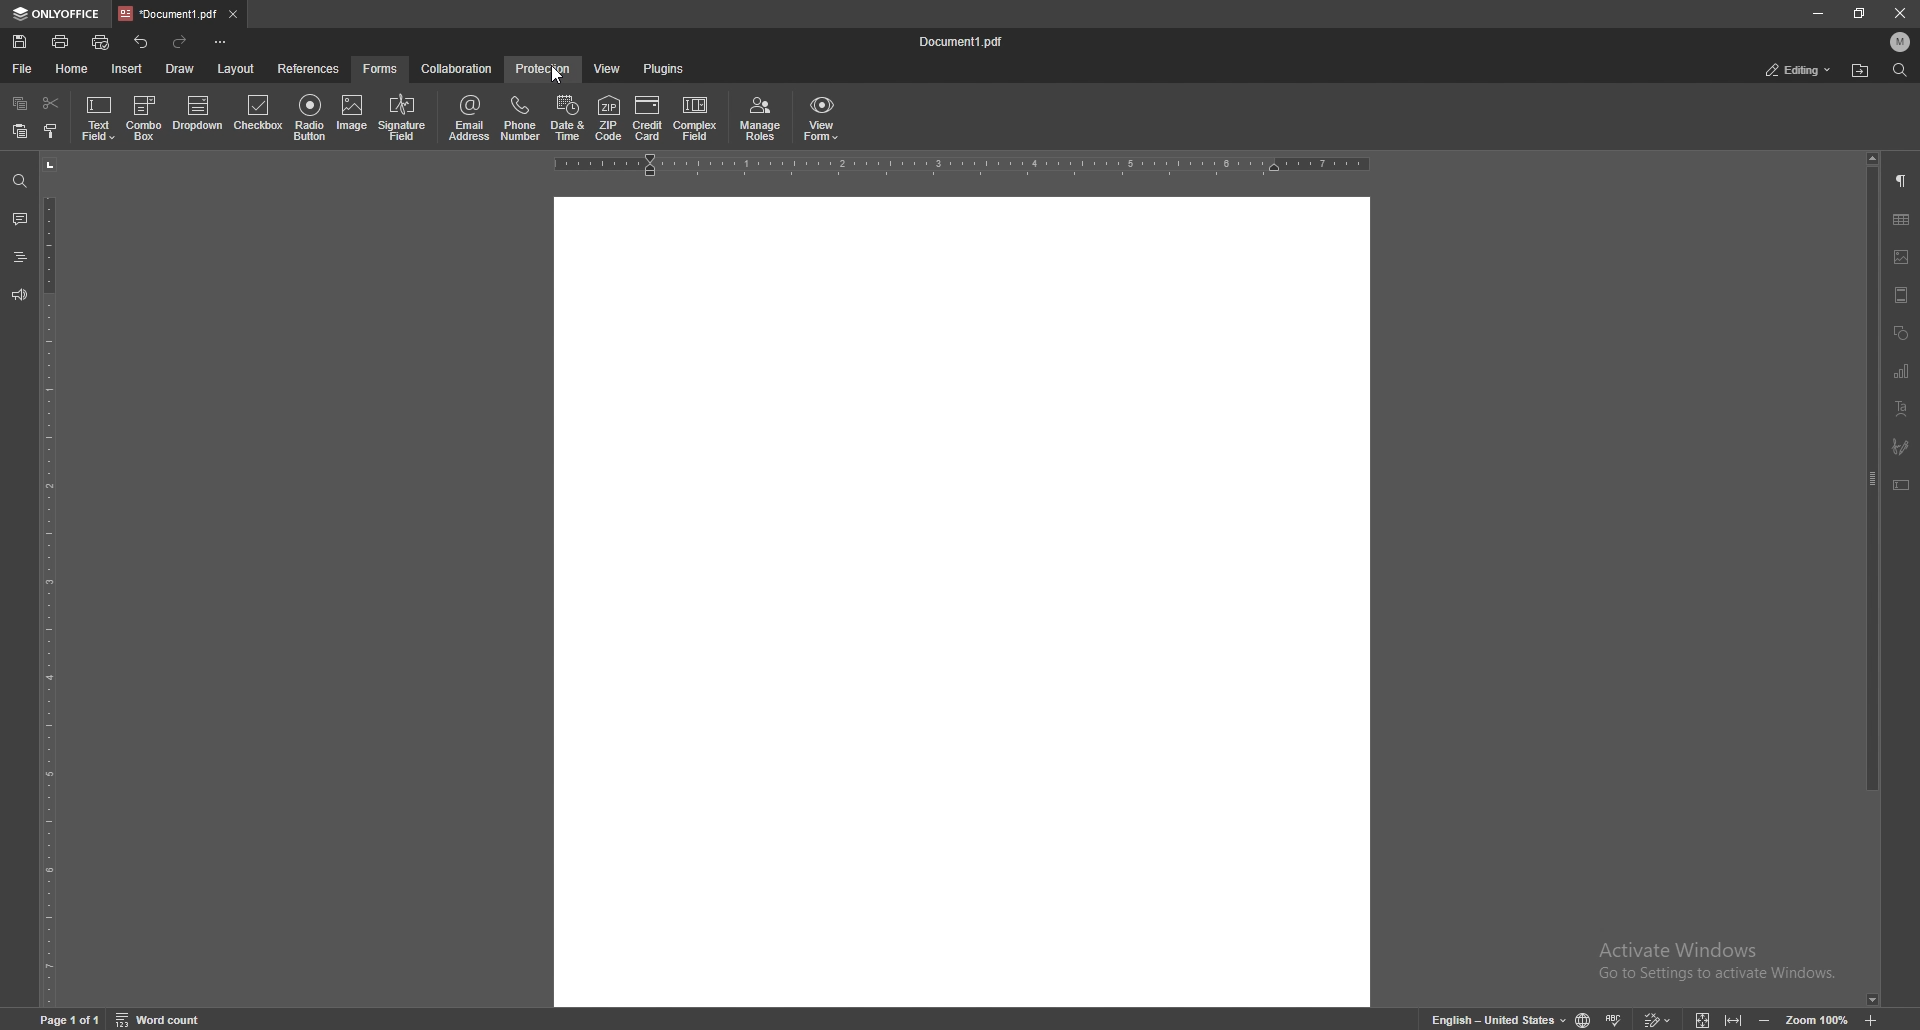 The image size is (1920, 1030). What do you see at coordinates (520, 118) in the screenshot?
I see `phone number` at bounding box center [520, 118].